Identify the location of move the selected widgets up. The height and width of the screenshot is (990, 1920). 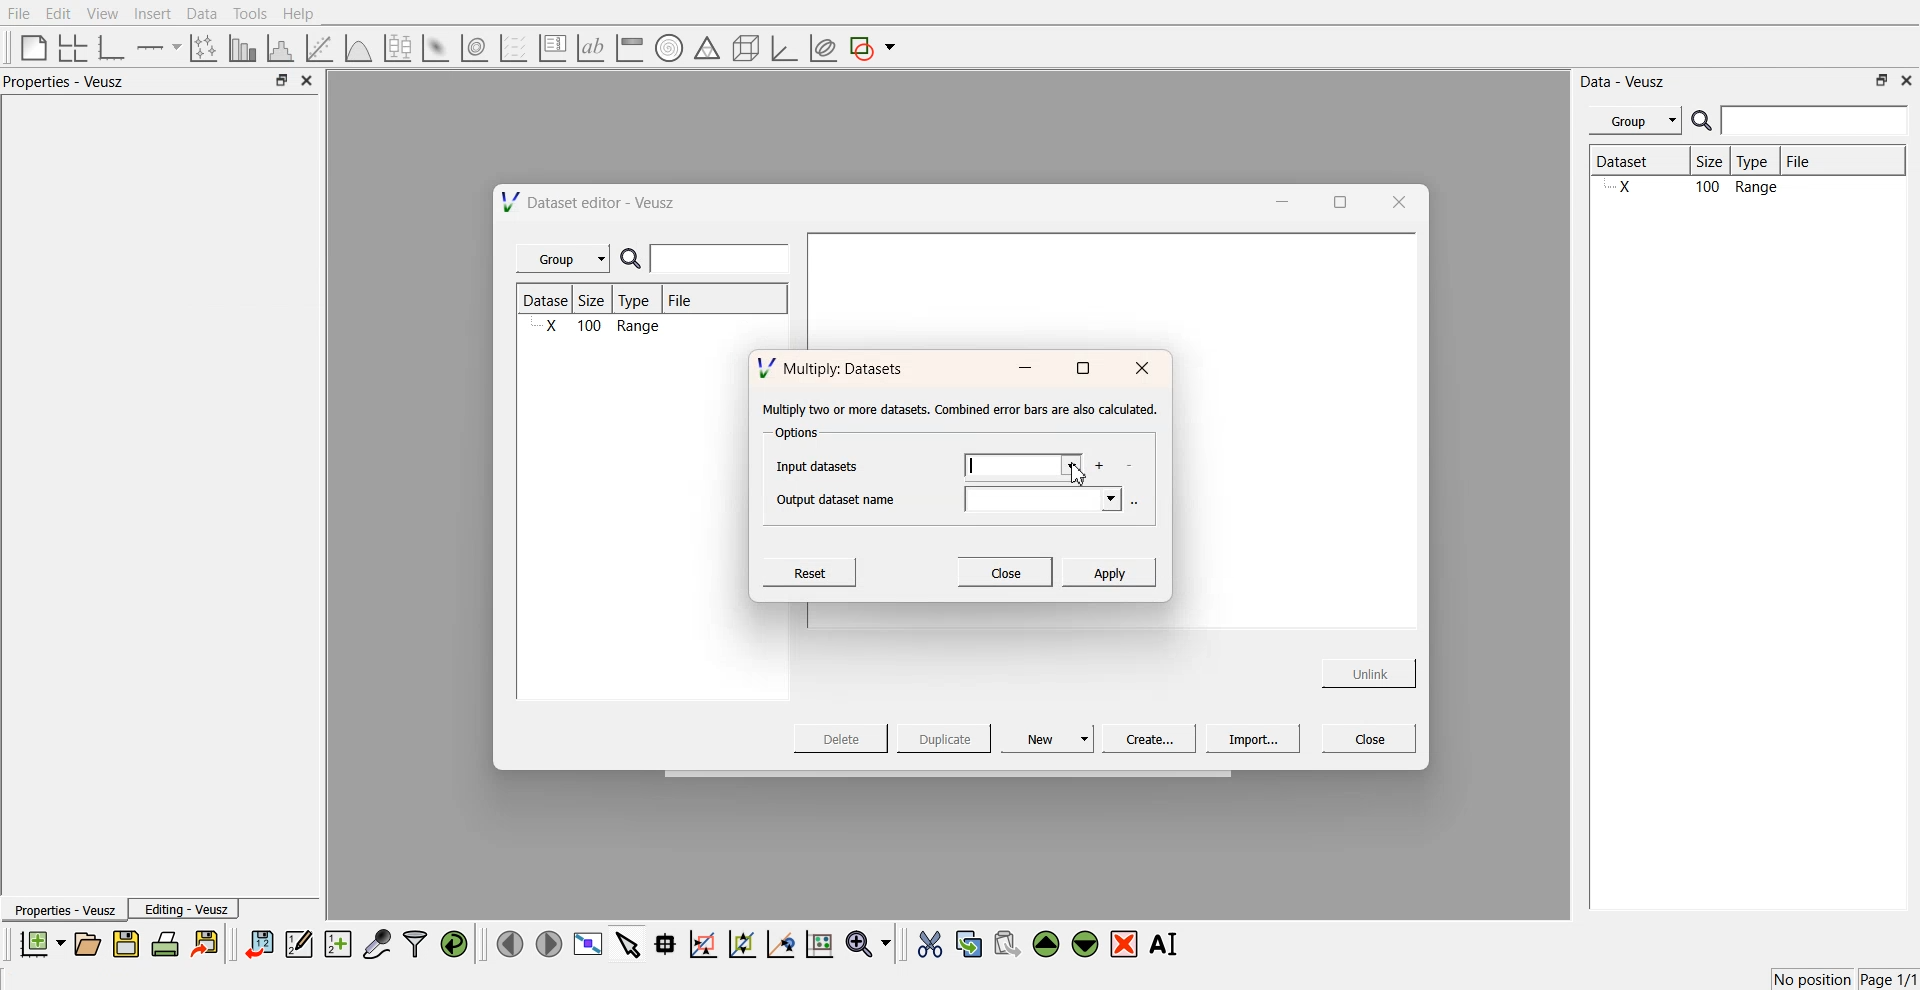
(1048, 945).